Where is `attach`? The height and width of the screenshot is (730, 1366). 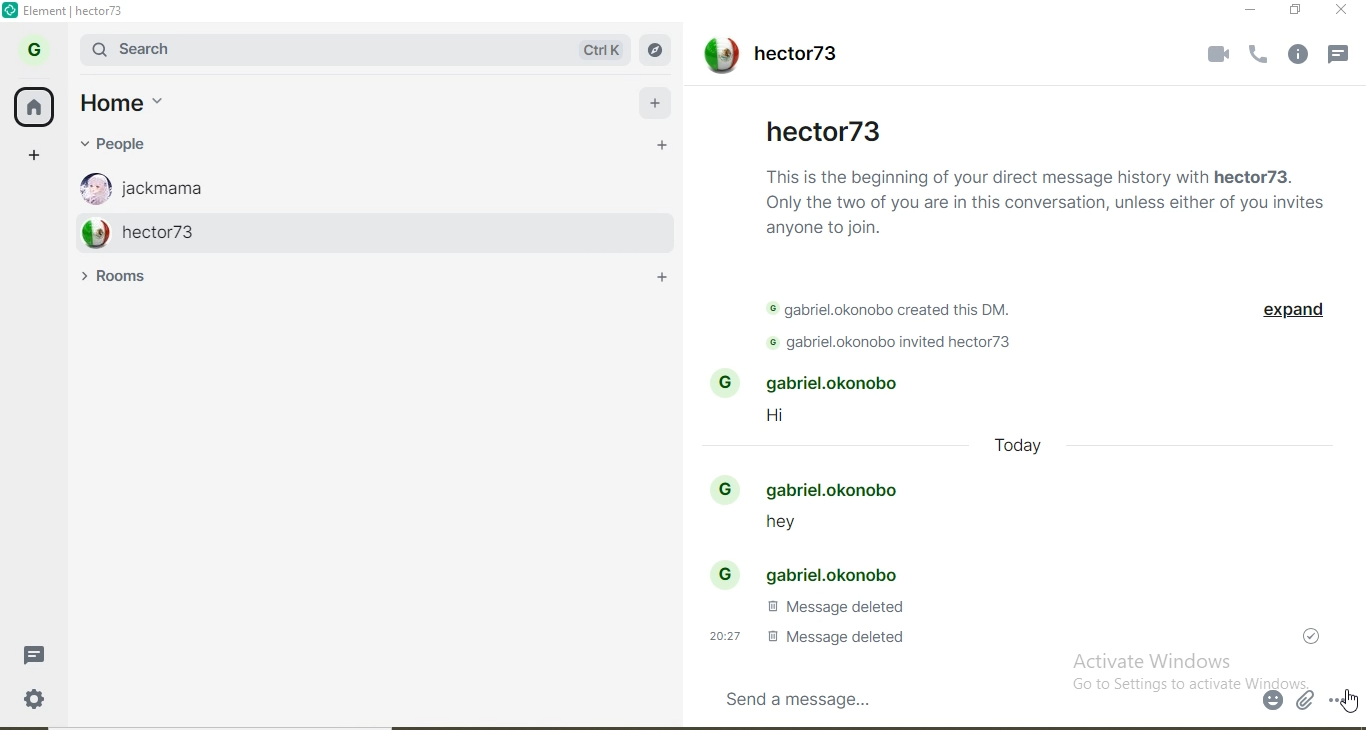 attach is located at coordinates (1304, 701).